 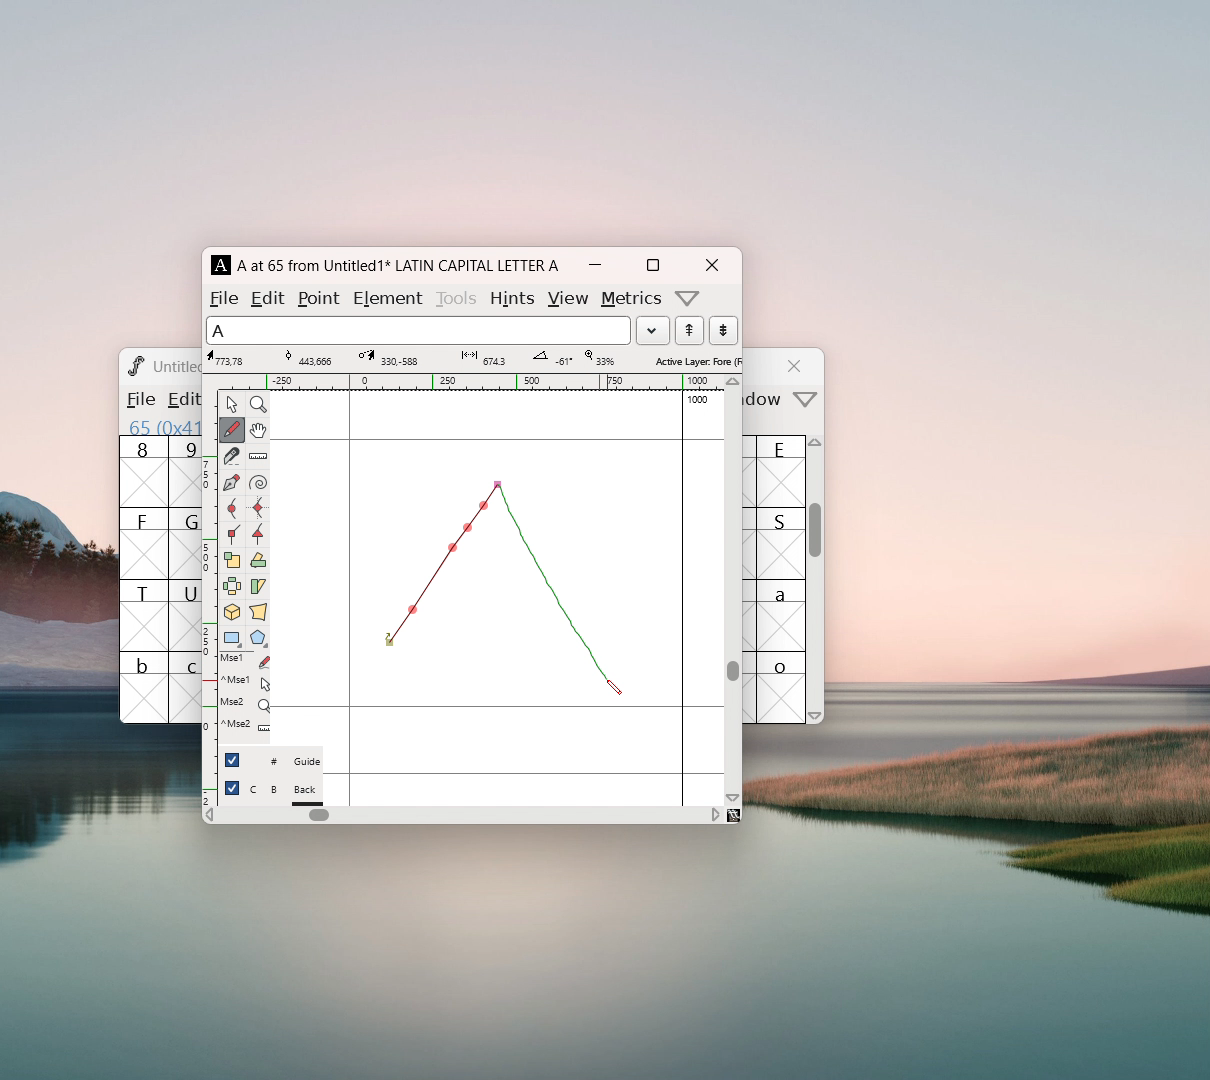 What do you see at coordinates (816, 540) in the screenshot?
I see `scrollbar` at bounding box center [816, 540].